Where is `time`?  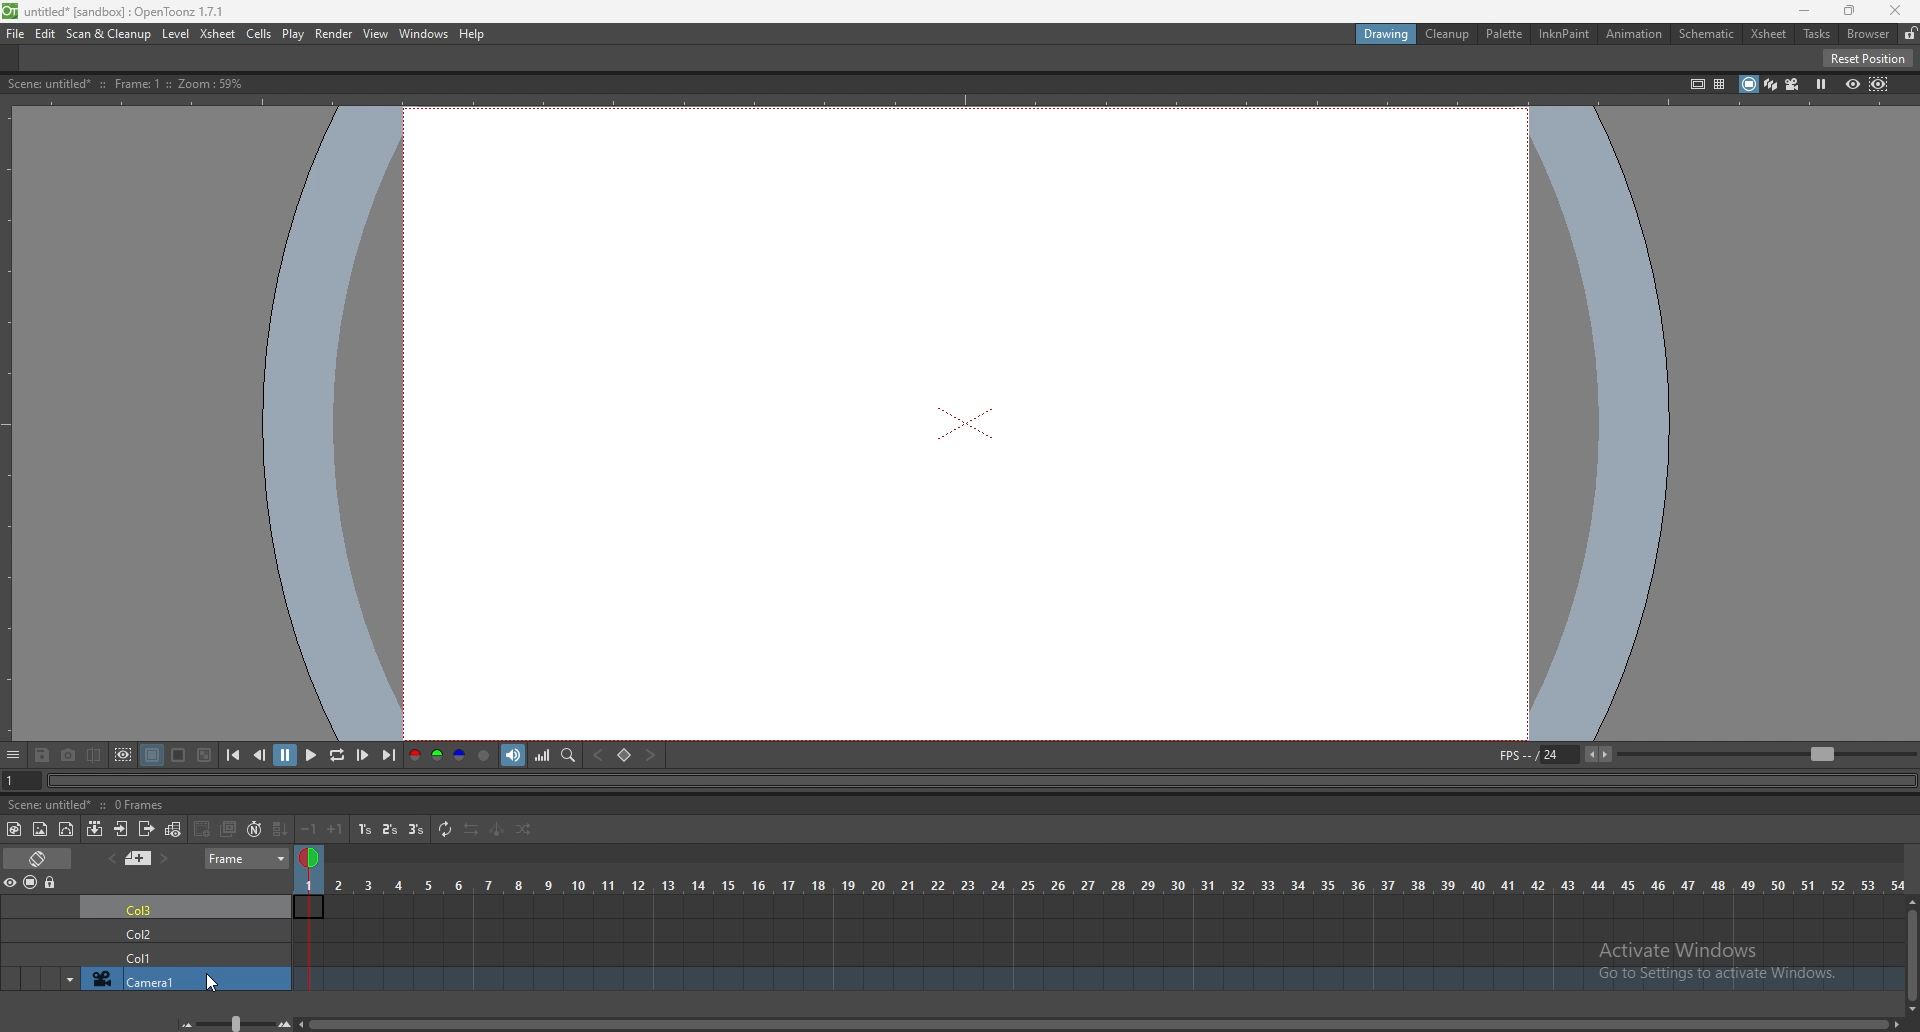
time is located at coordinates (1100, 883).